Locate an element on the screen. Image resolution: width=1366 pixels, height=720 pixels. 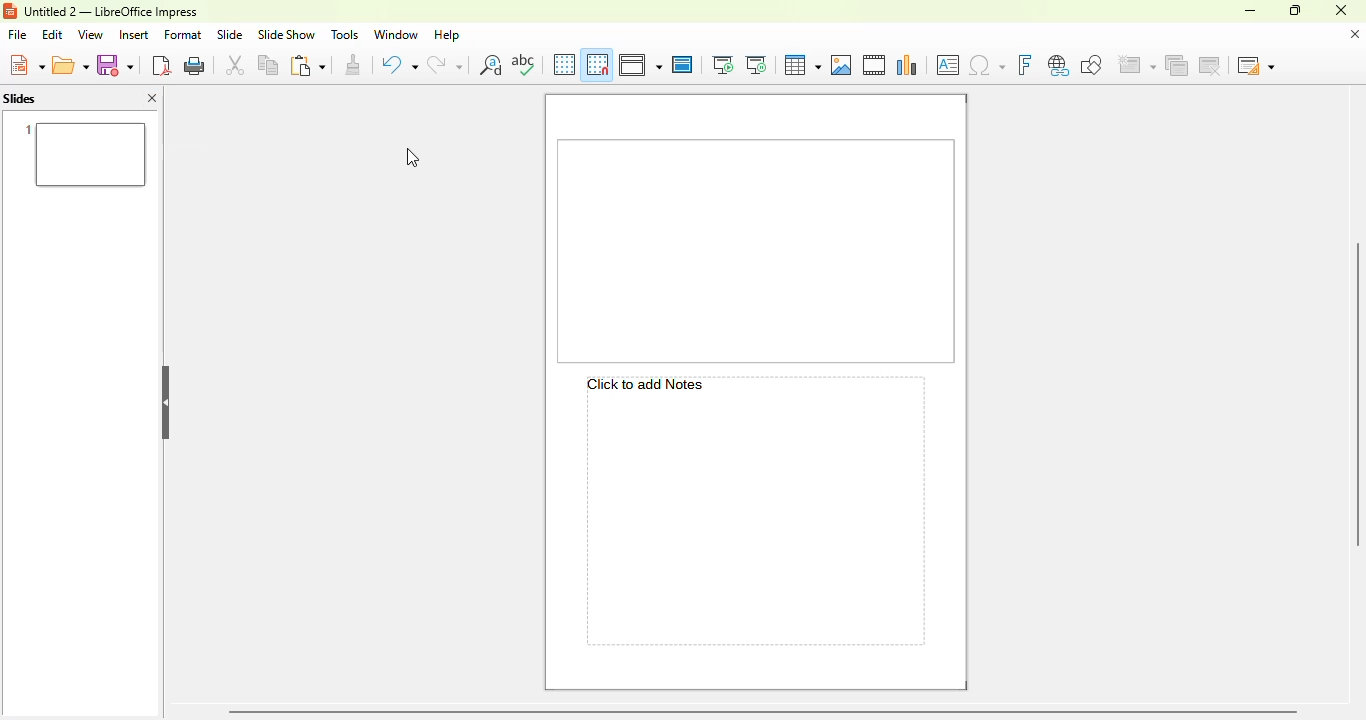
new slide is located at coordinates (1136, 63).